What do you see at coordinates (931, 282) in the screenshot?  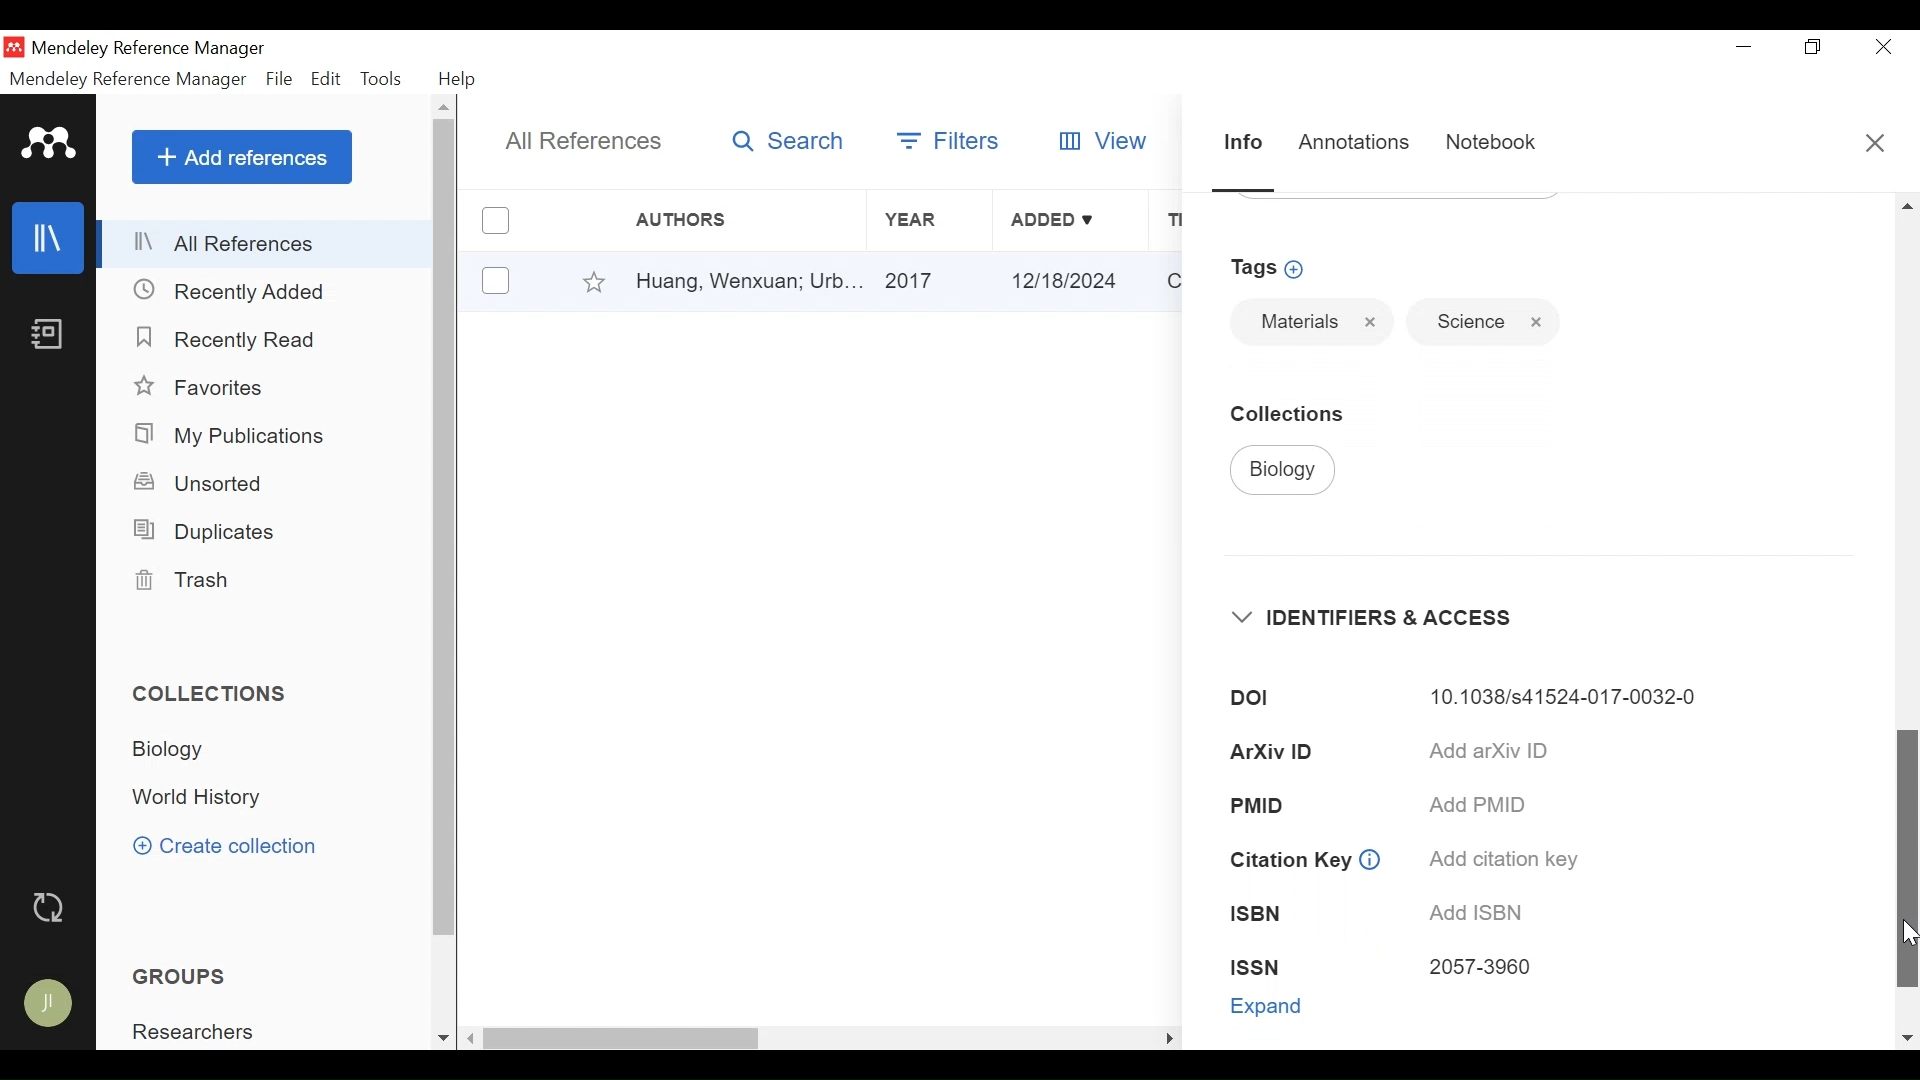 I see `2017` at bounding box center [931, 282].